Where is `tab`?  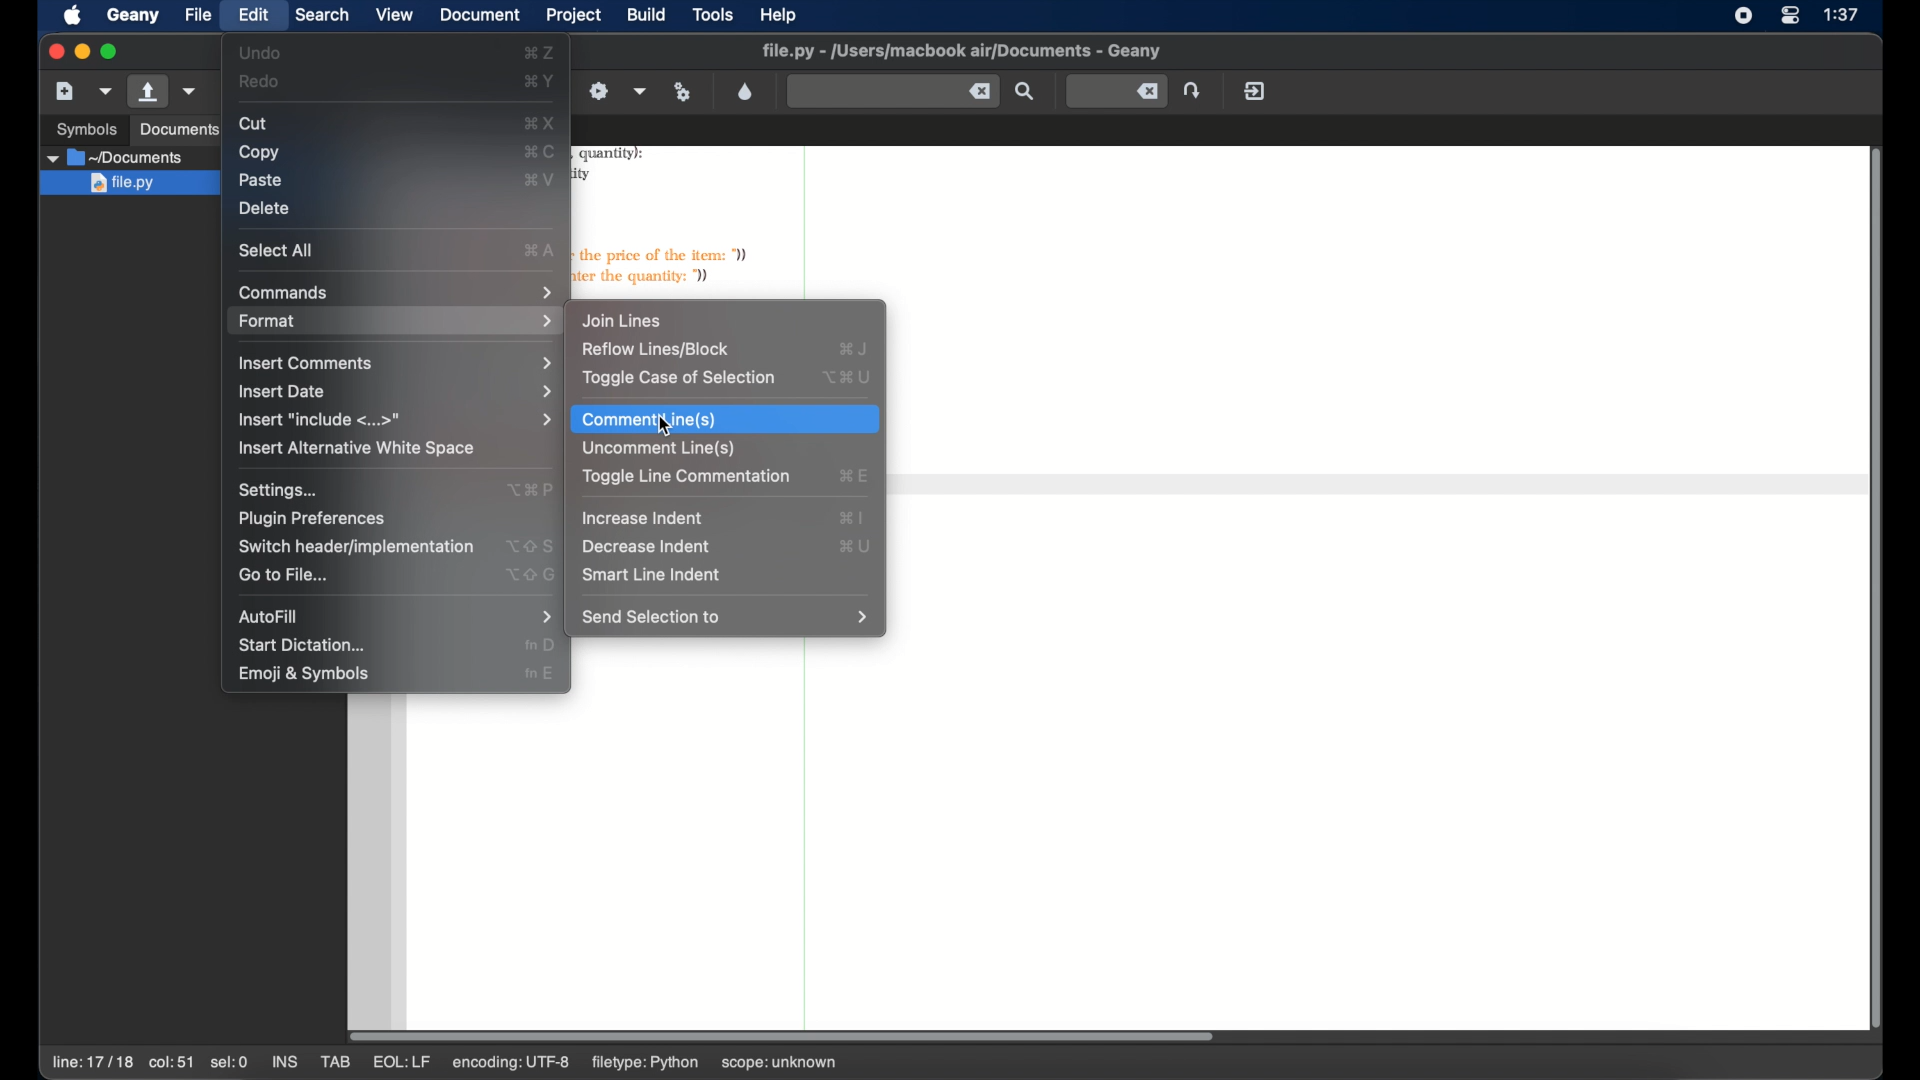 tab is located at coordinates (336, 1062).